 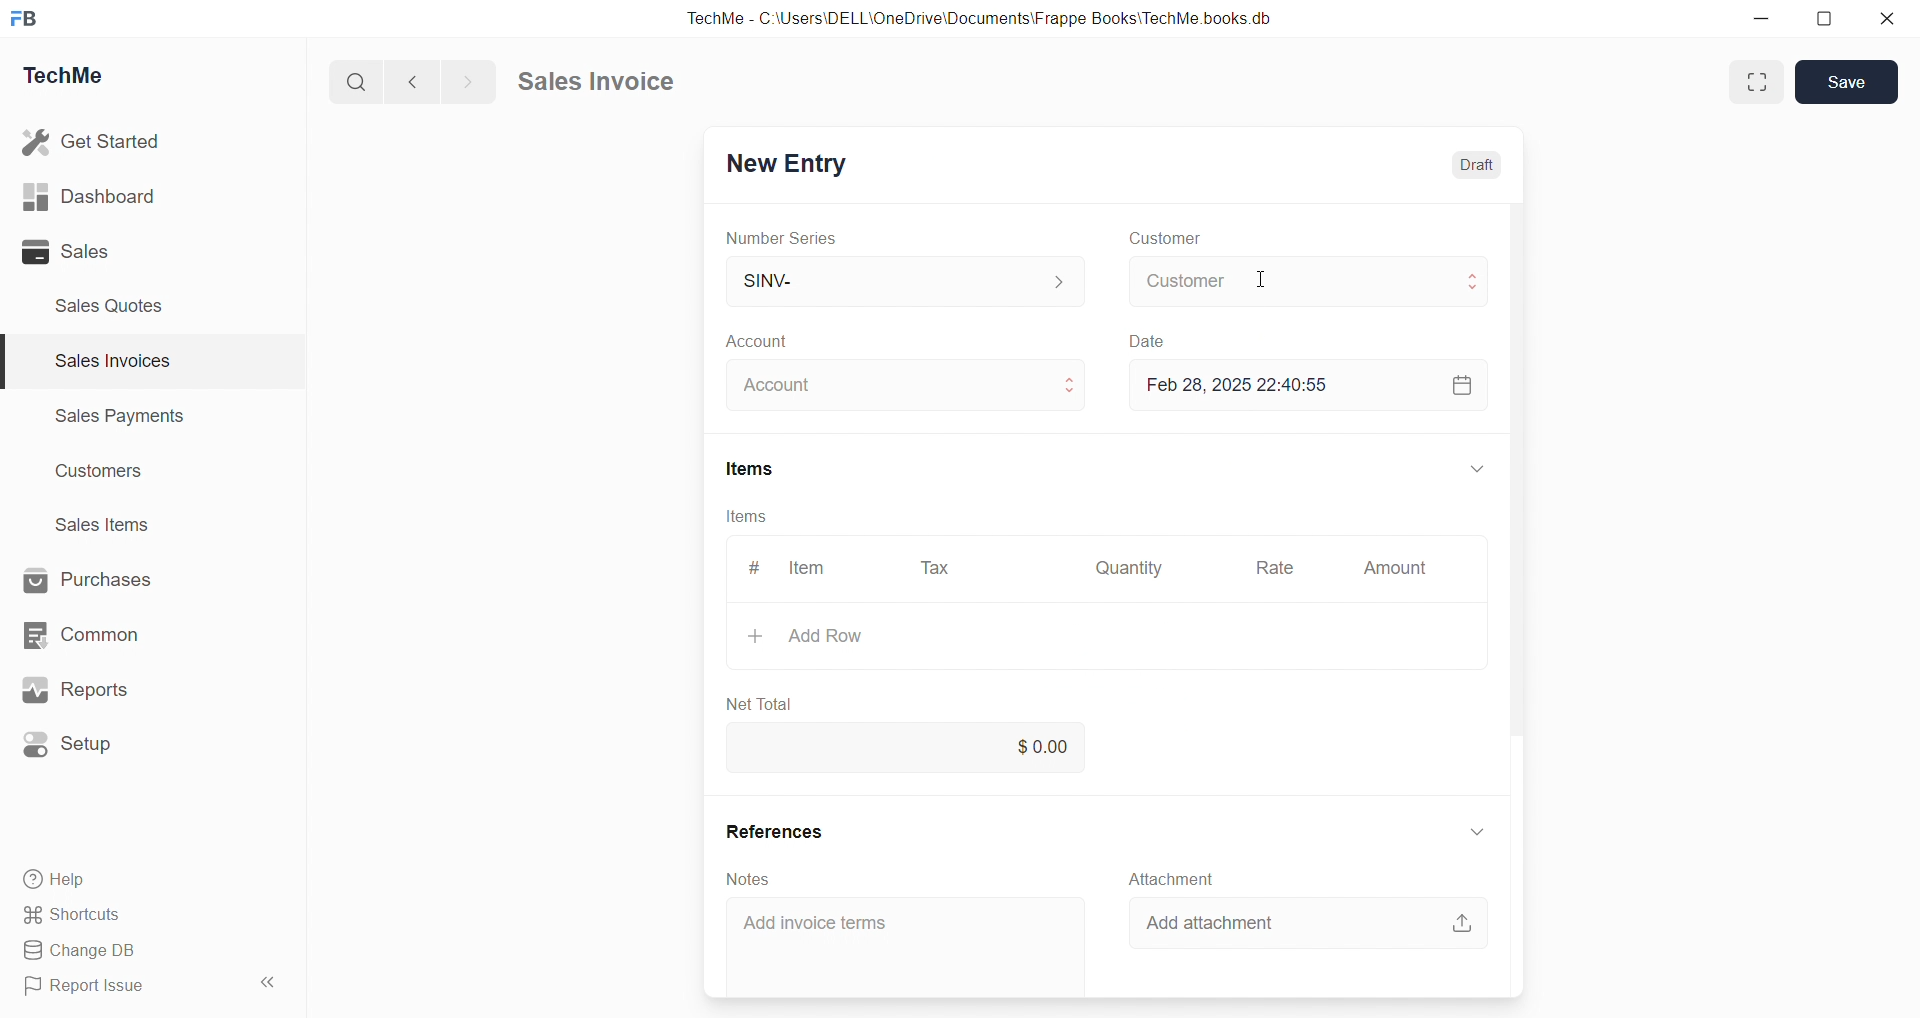 I want to click on Dashboard, so click(x=89, y=196).